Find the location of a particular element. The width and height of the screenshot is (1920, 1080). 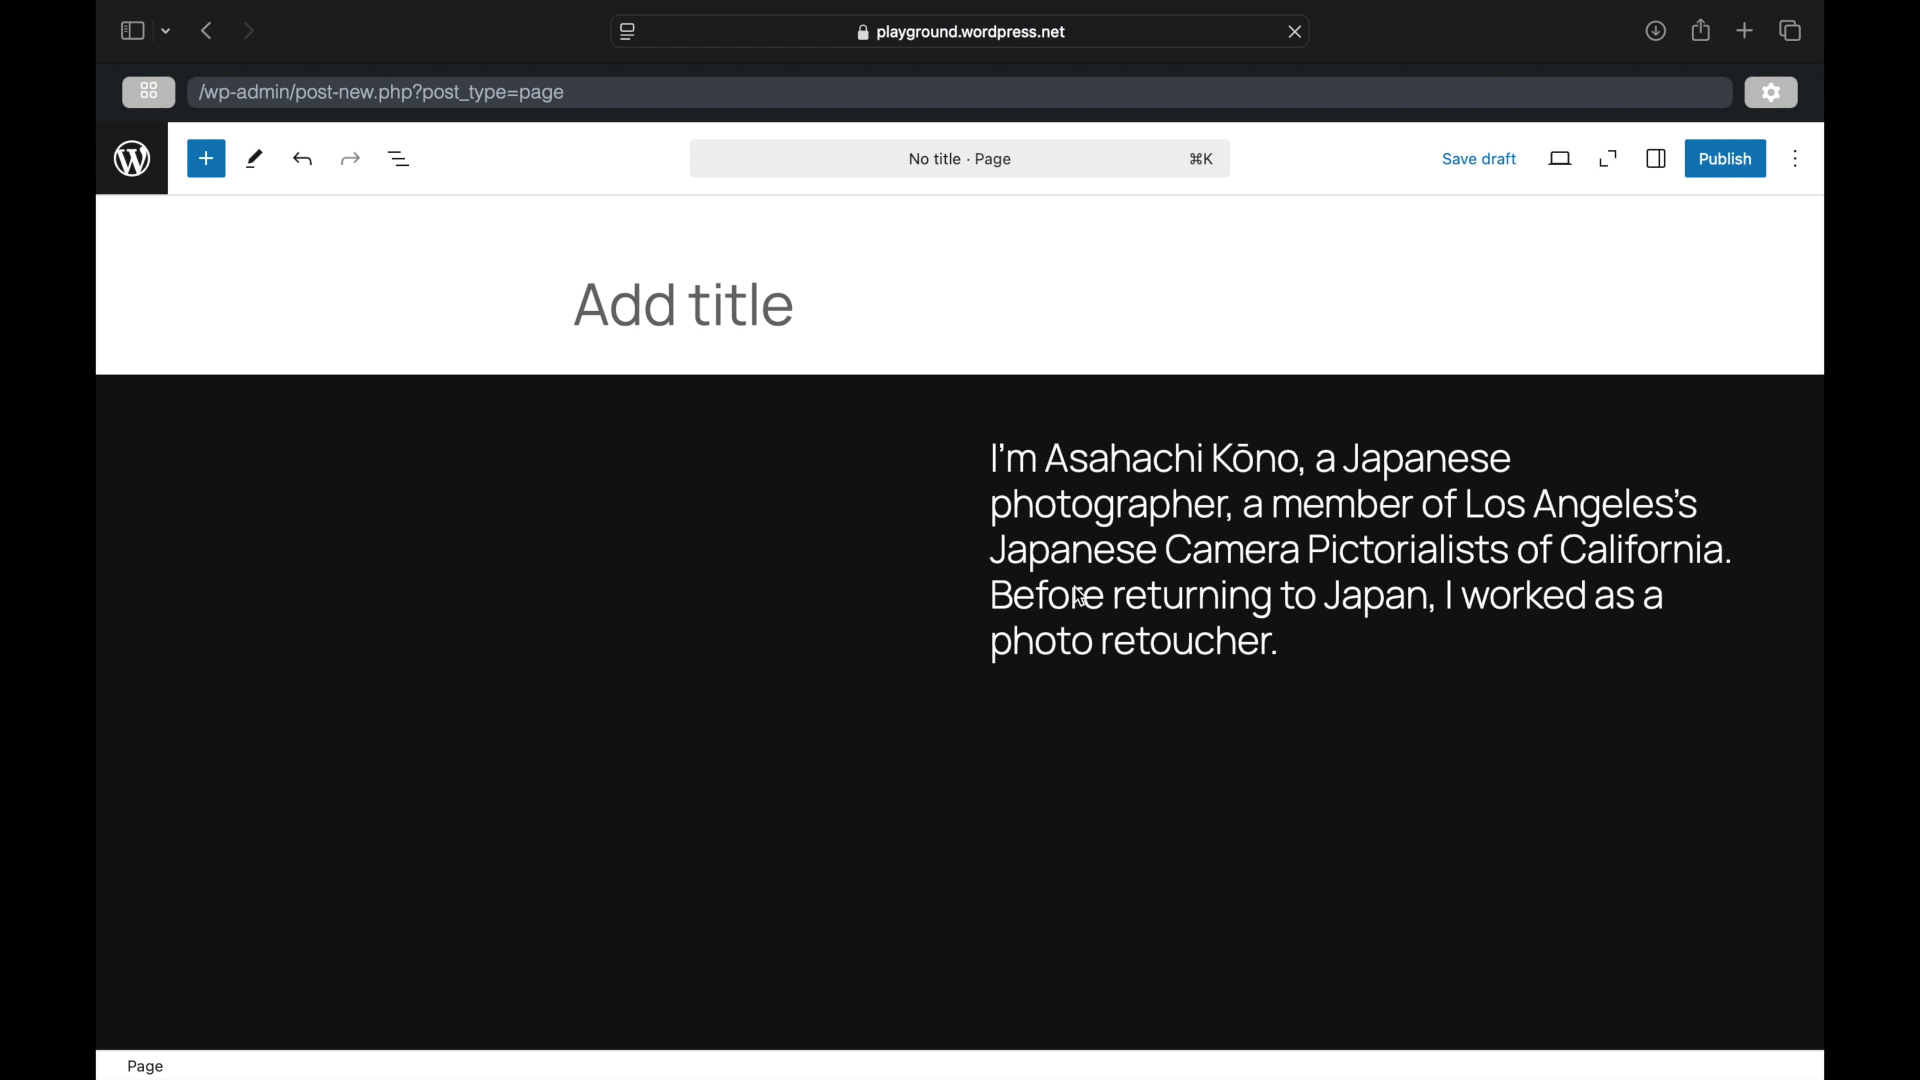

sidebar is located at coordinates (131, 30).